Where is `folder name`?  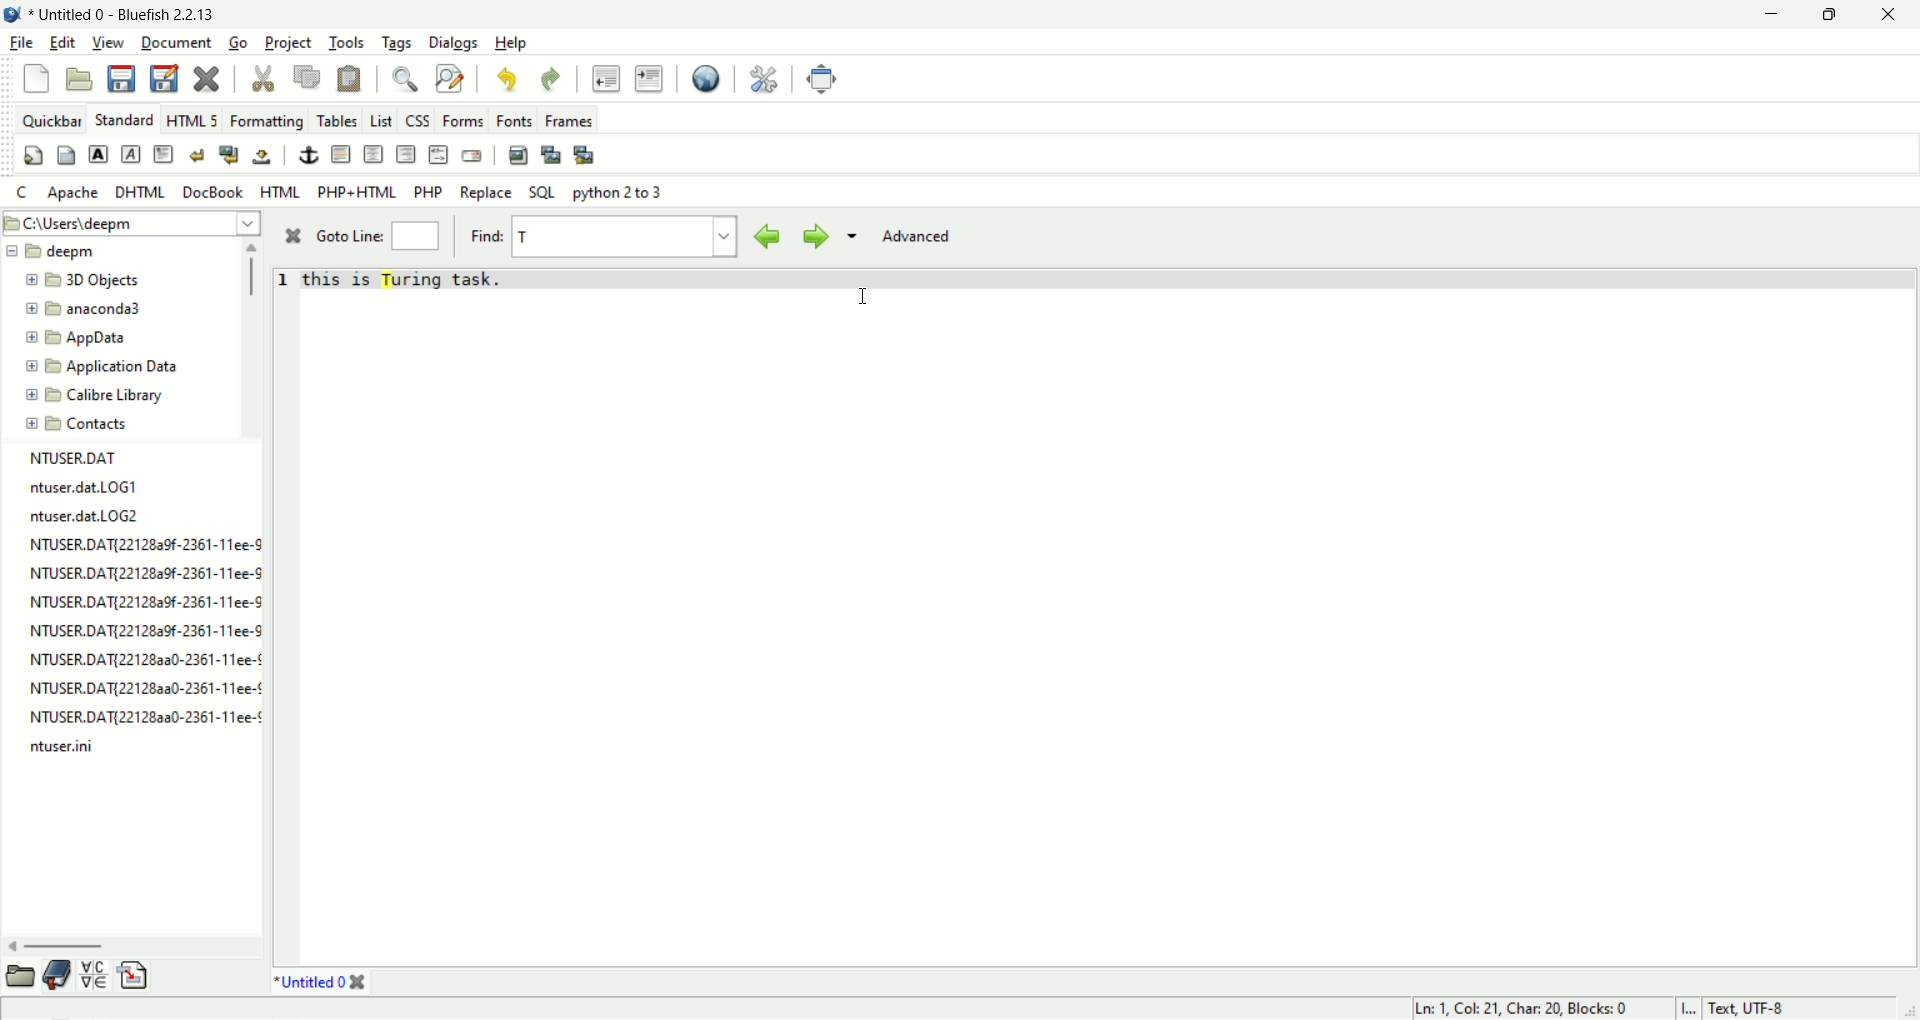
folder name is located at coordinates (94, 310).